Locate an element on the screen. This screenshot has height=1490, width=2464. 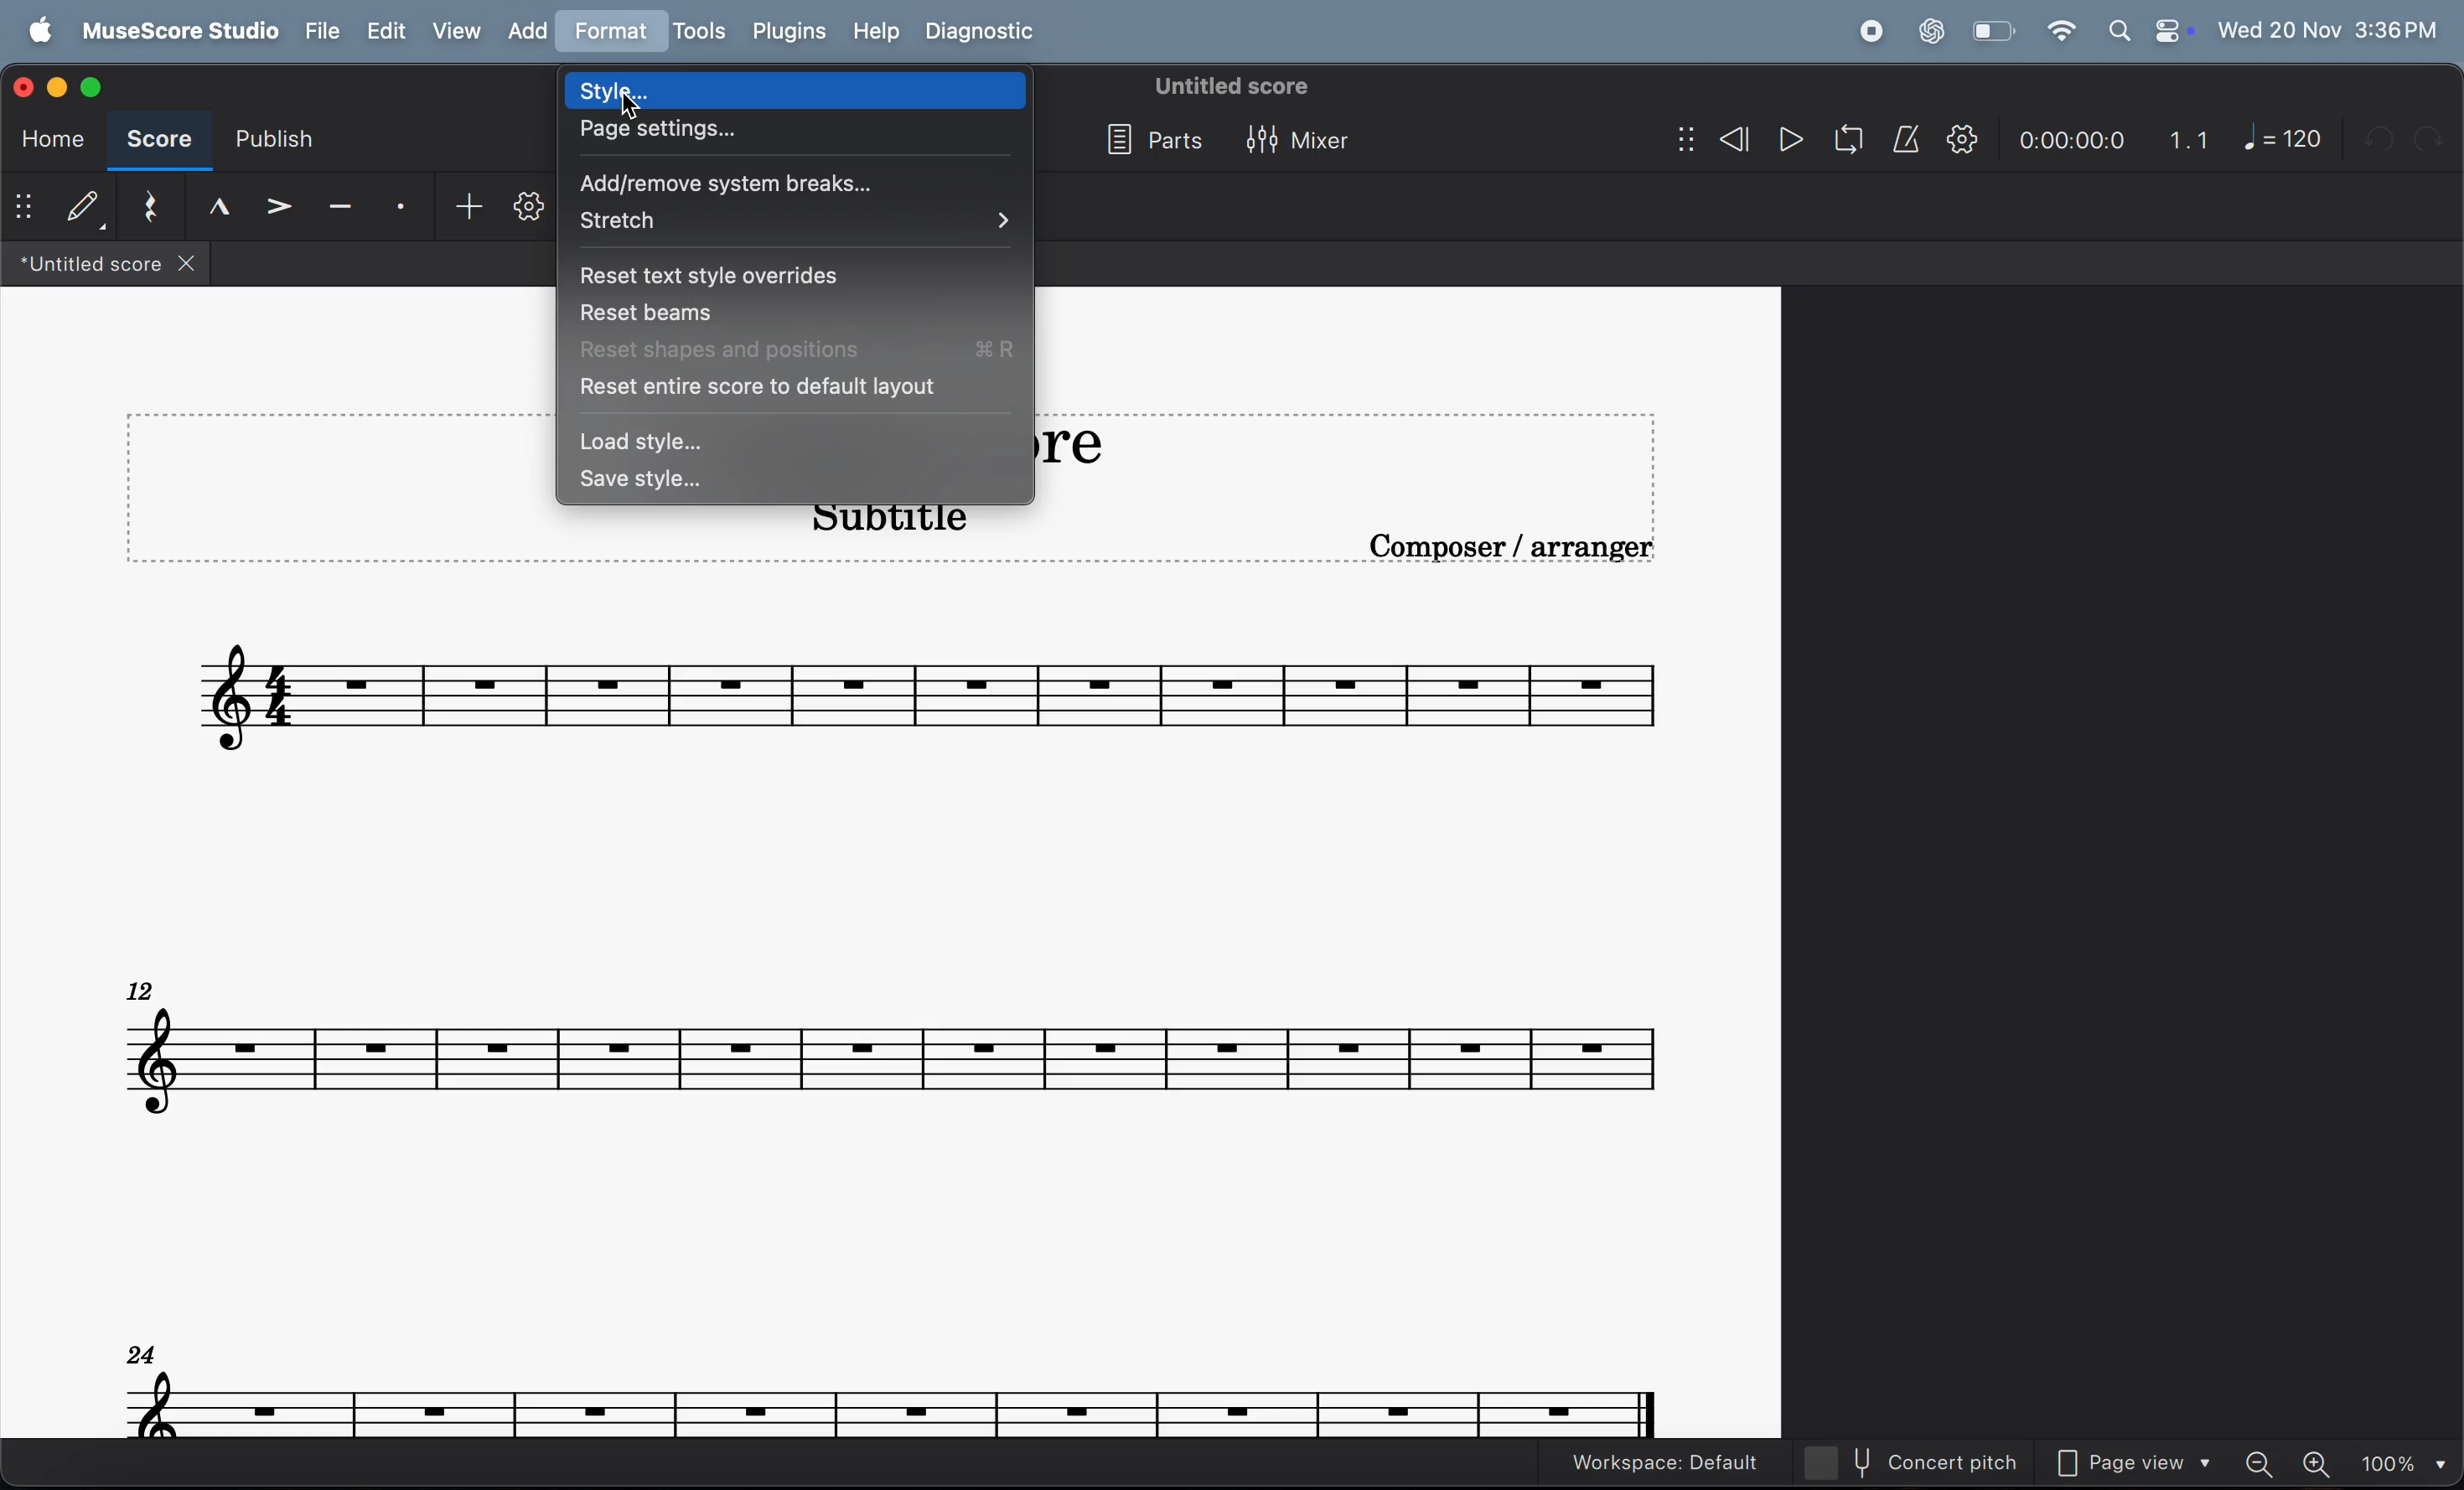
apple widgets is located at coordinates (2149, 31).